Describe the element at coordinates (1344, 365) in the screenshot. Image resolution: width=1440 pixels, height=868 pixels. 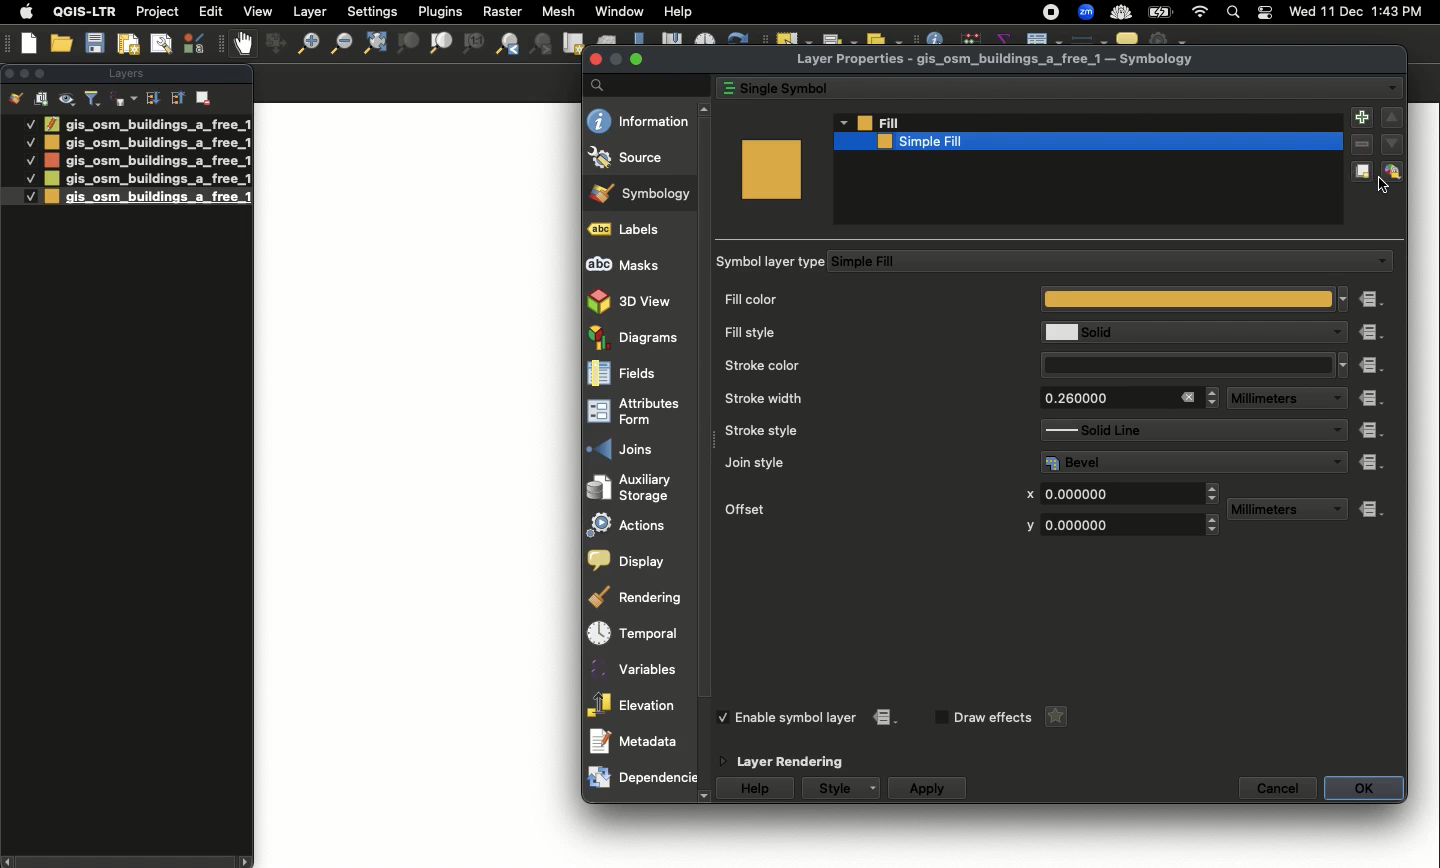
I see `Drop down` at that location.